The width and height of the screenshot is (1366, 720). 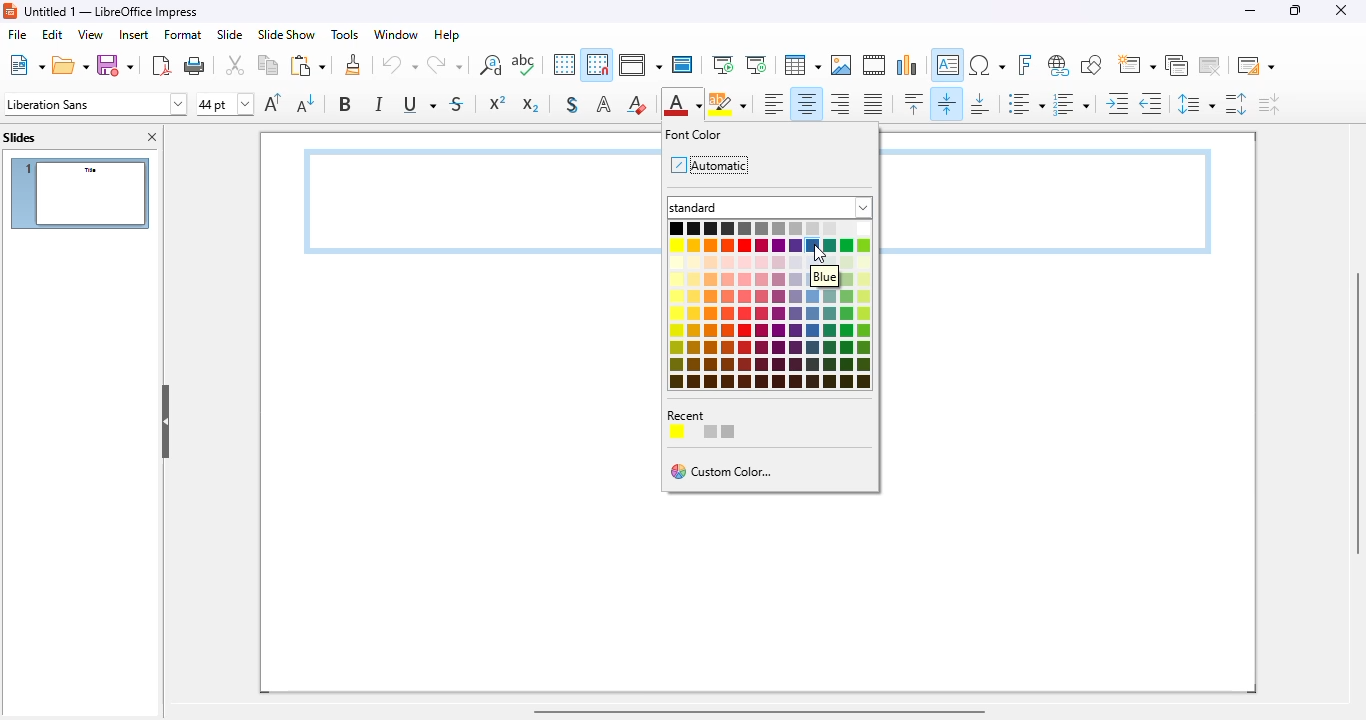 I want to click on slides, so click(x=19, y=137).